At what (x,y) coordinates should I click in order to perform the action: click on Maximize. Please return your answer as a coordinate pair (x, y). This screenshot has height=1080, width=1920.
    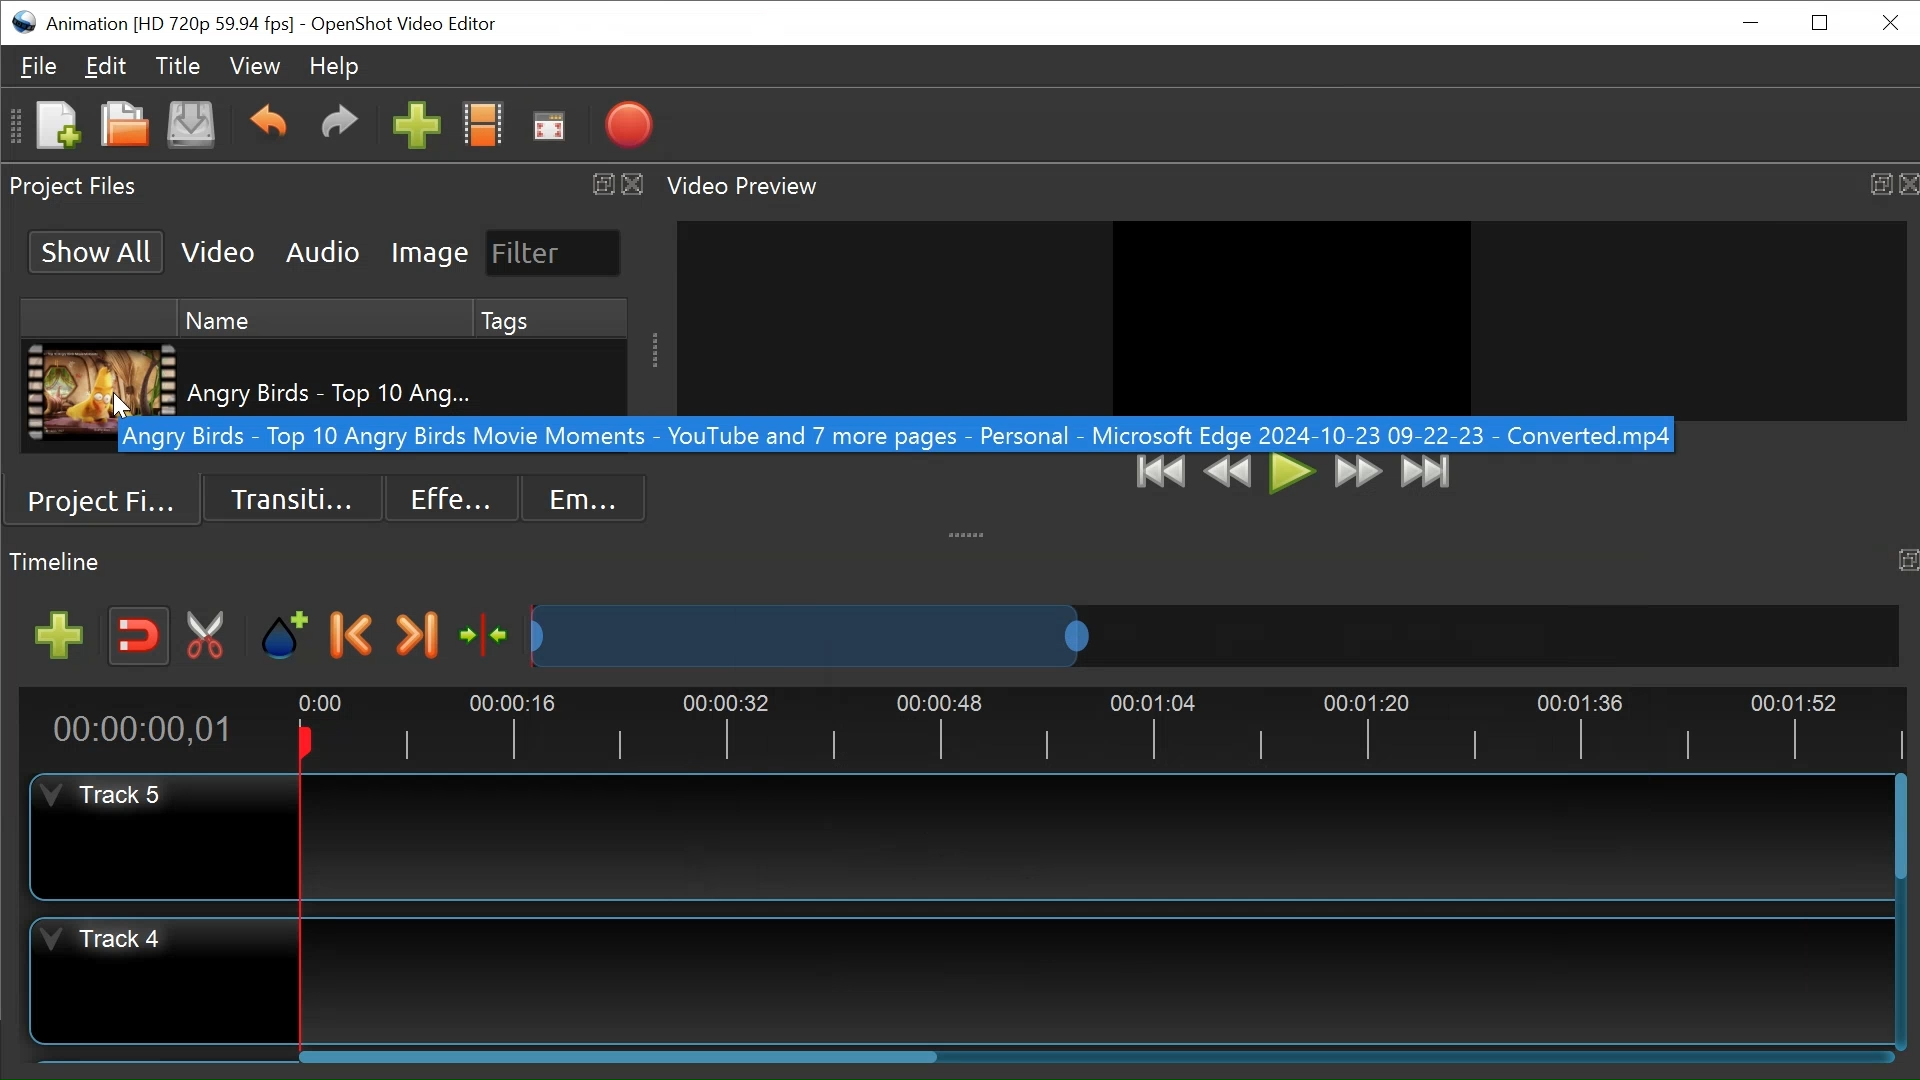
    Looking at the image, I should click on (1876, 179).